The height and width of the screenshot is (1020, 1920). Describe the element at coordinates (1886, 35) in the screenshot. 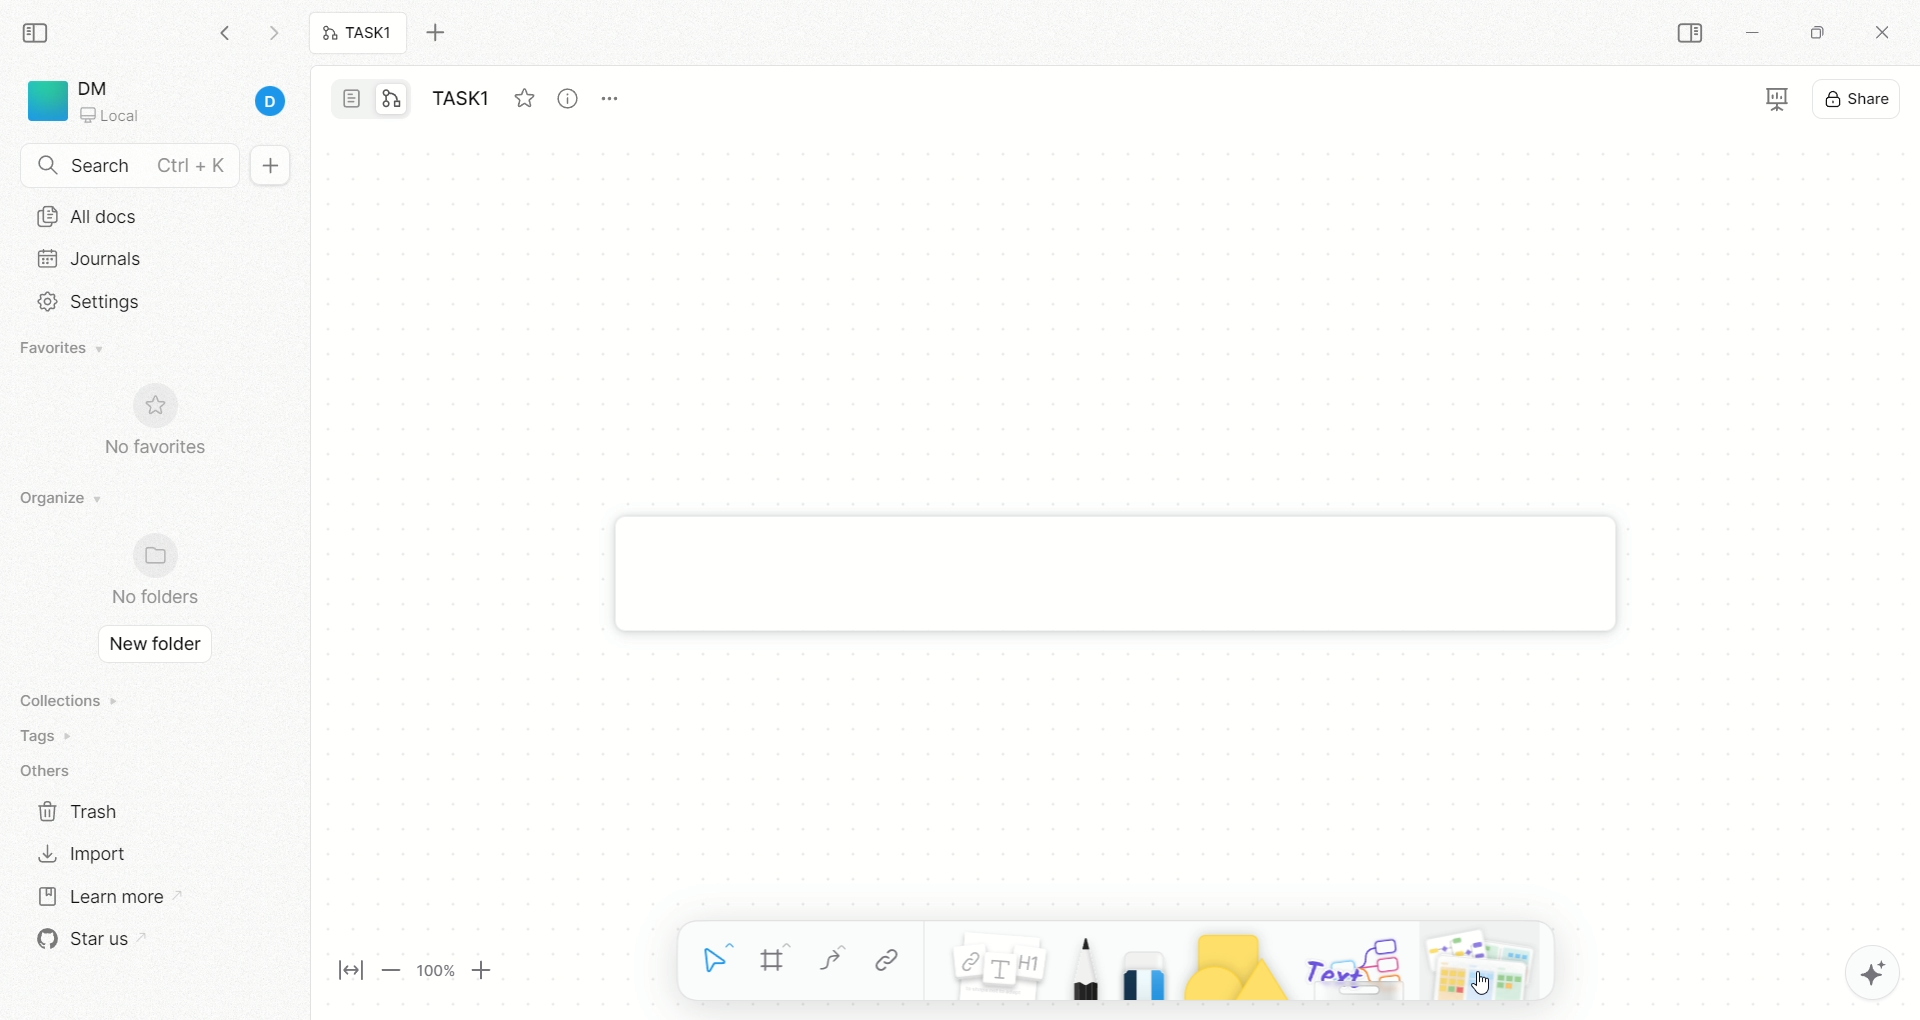

I see `close` at that location.